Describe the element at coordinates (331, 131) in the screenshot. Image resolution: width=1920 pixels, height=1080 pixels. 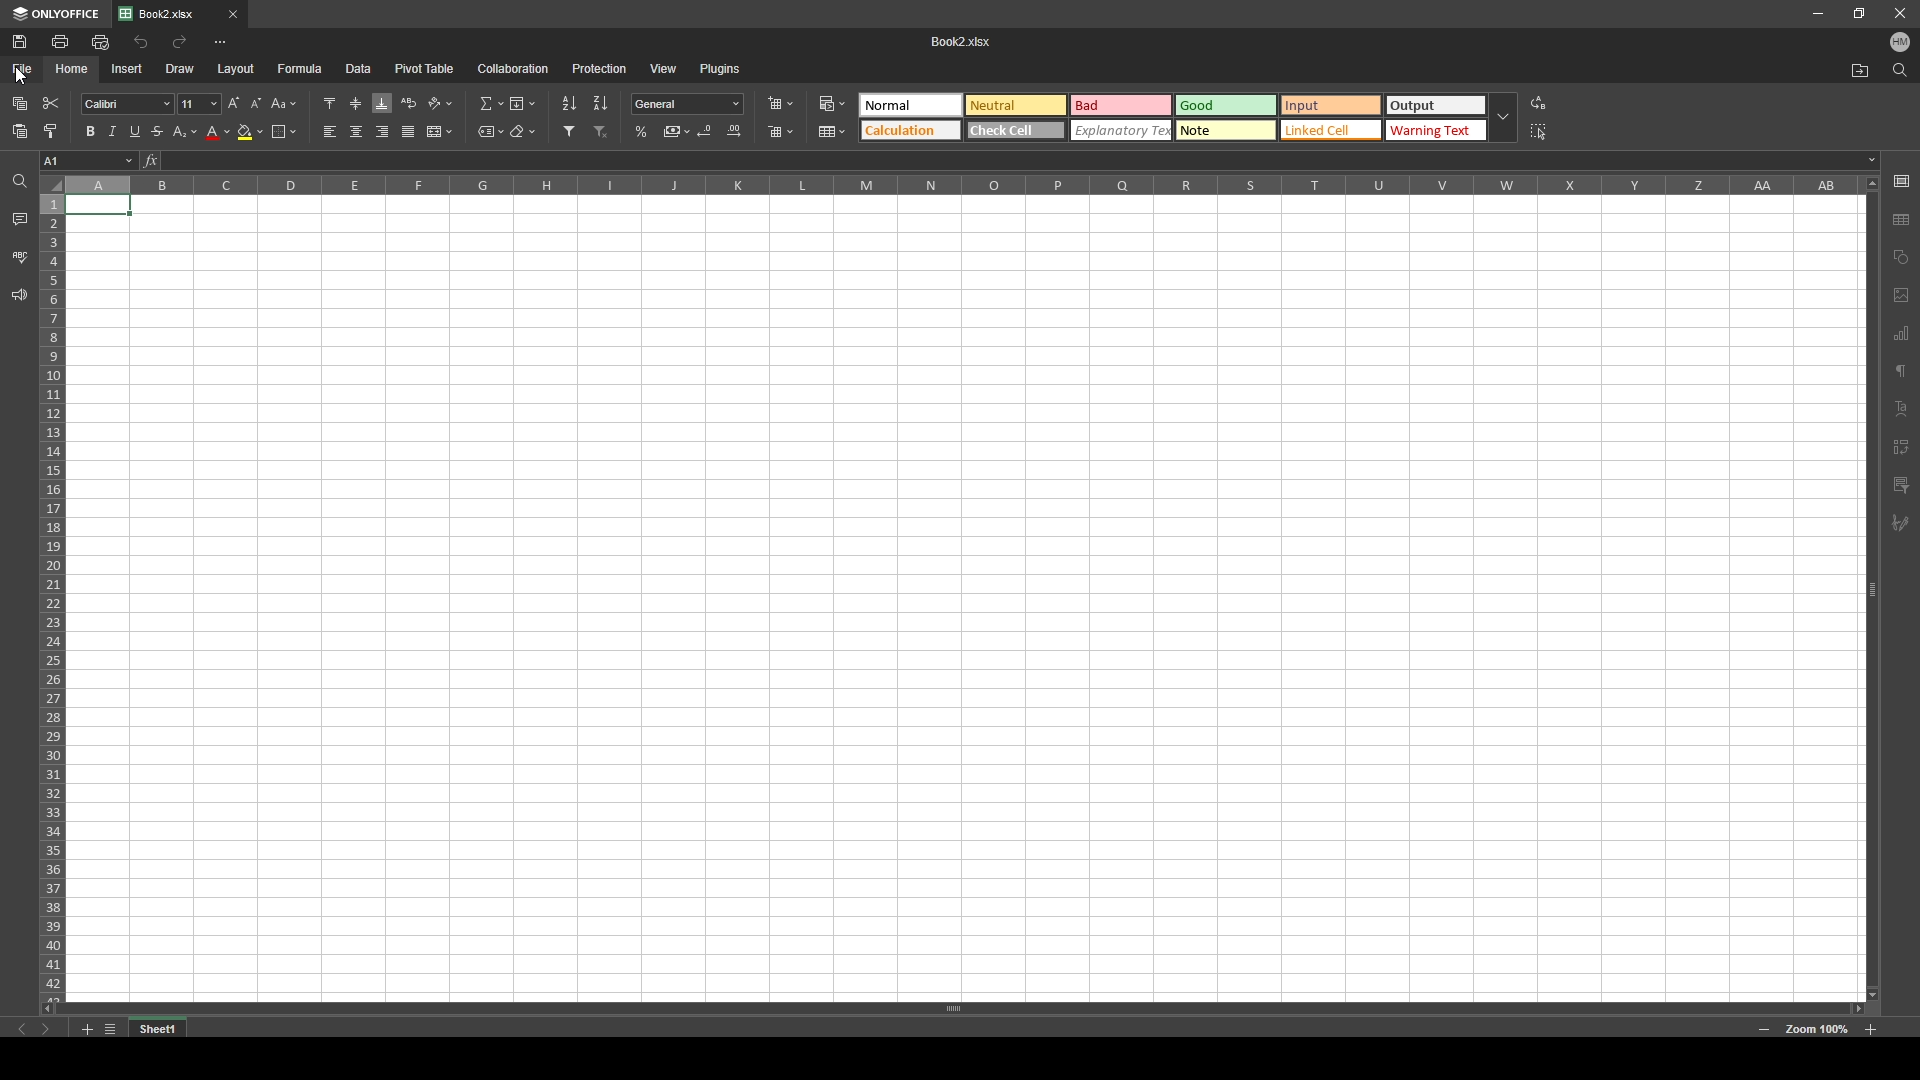
I see `align left` at that location.